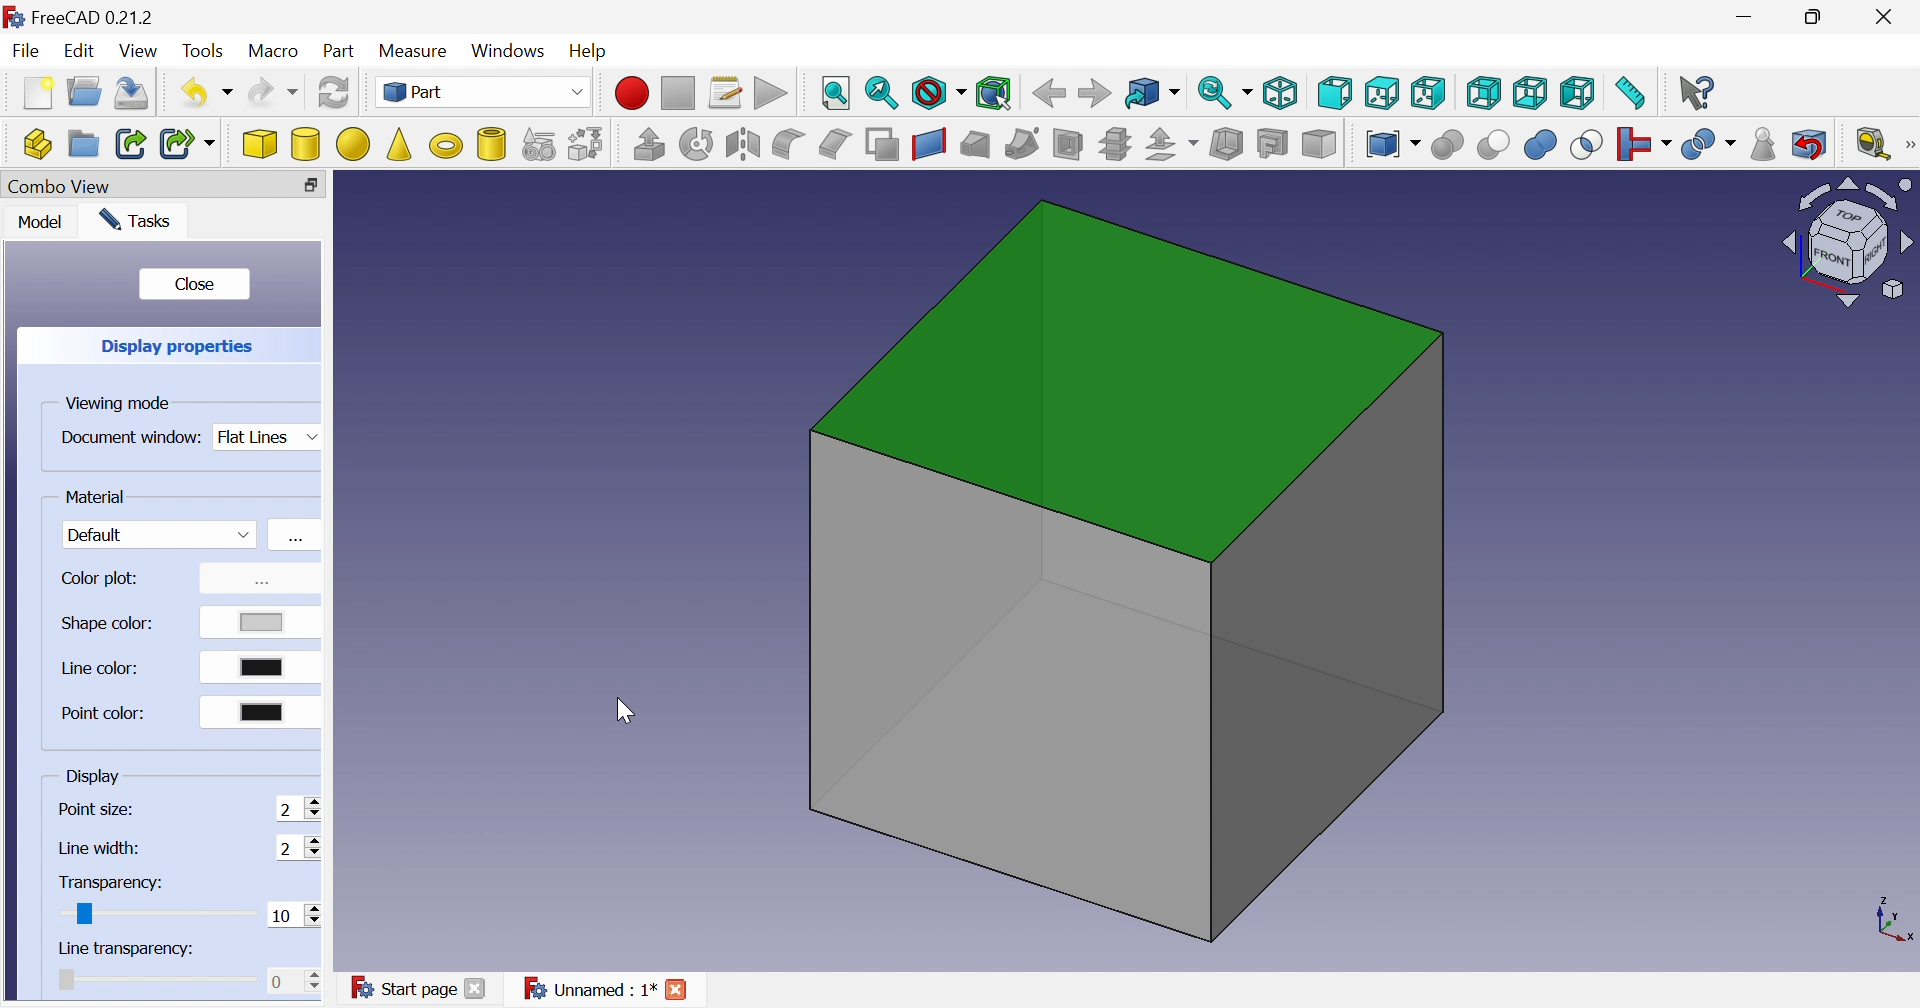 The width and height of the screenshot is (1920, 1008). Describe the element at coordinates (274, 91) in the screenshot. I see `Redo` at that location.